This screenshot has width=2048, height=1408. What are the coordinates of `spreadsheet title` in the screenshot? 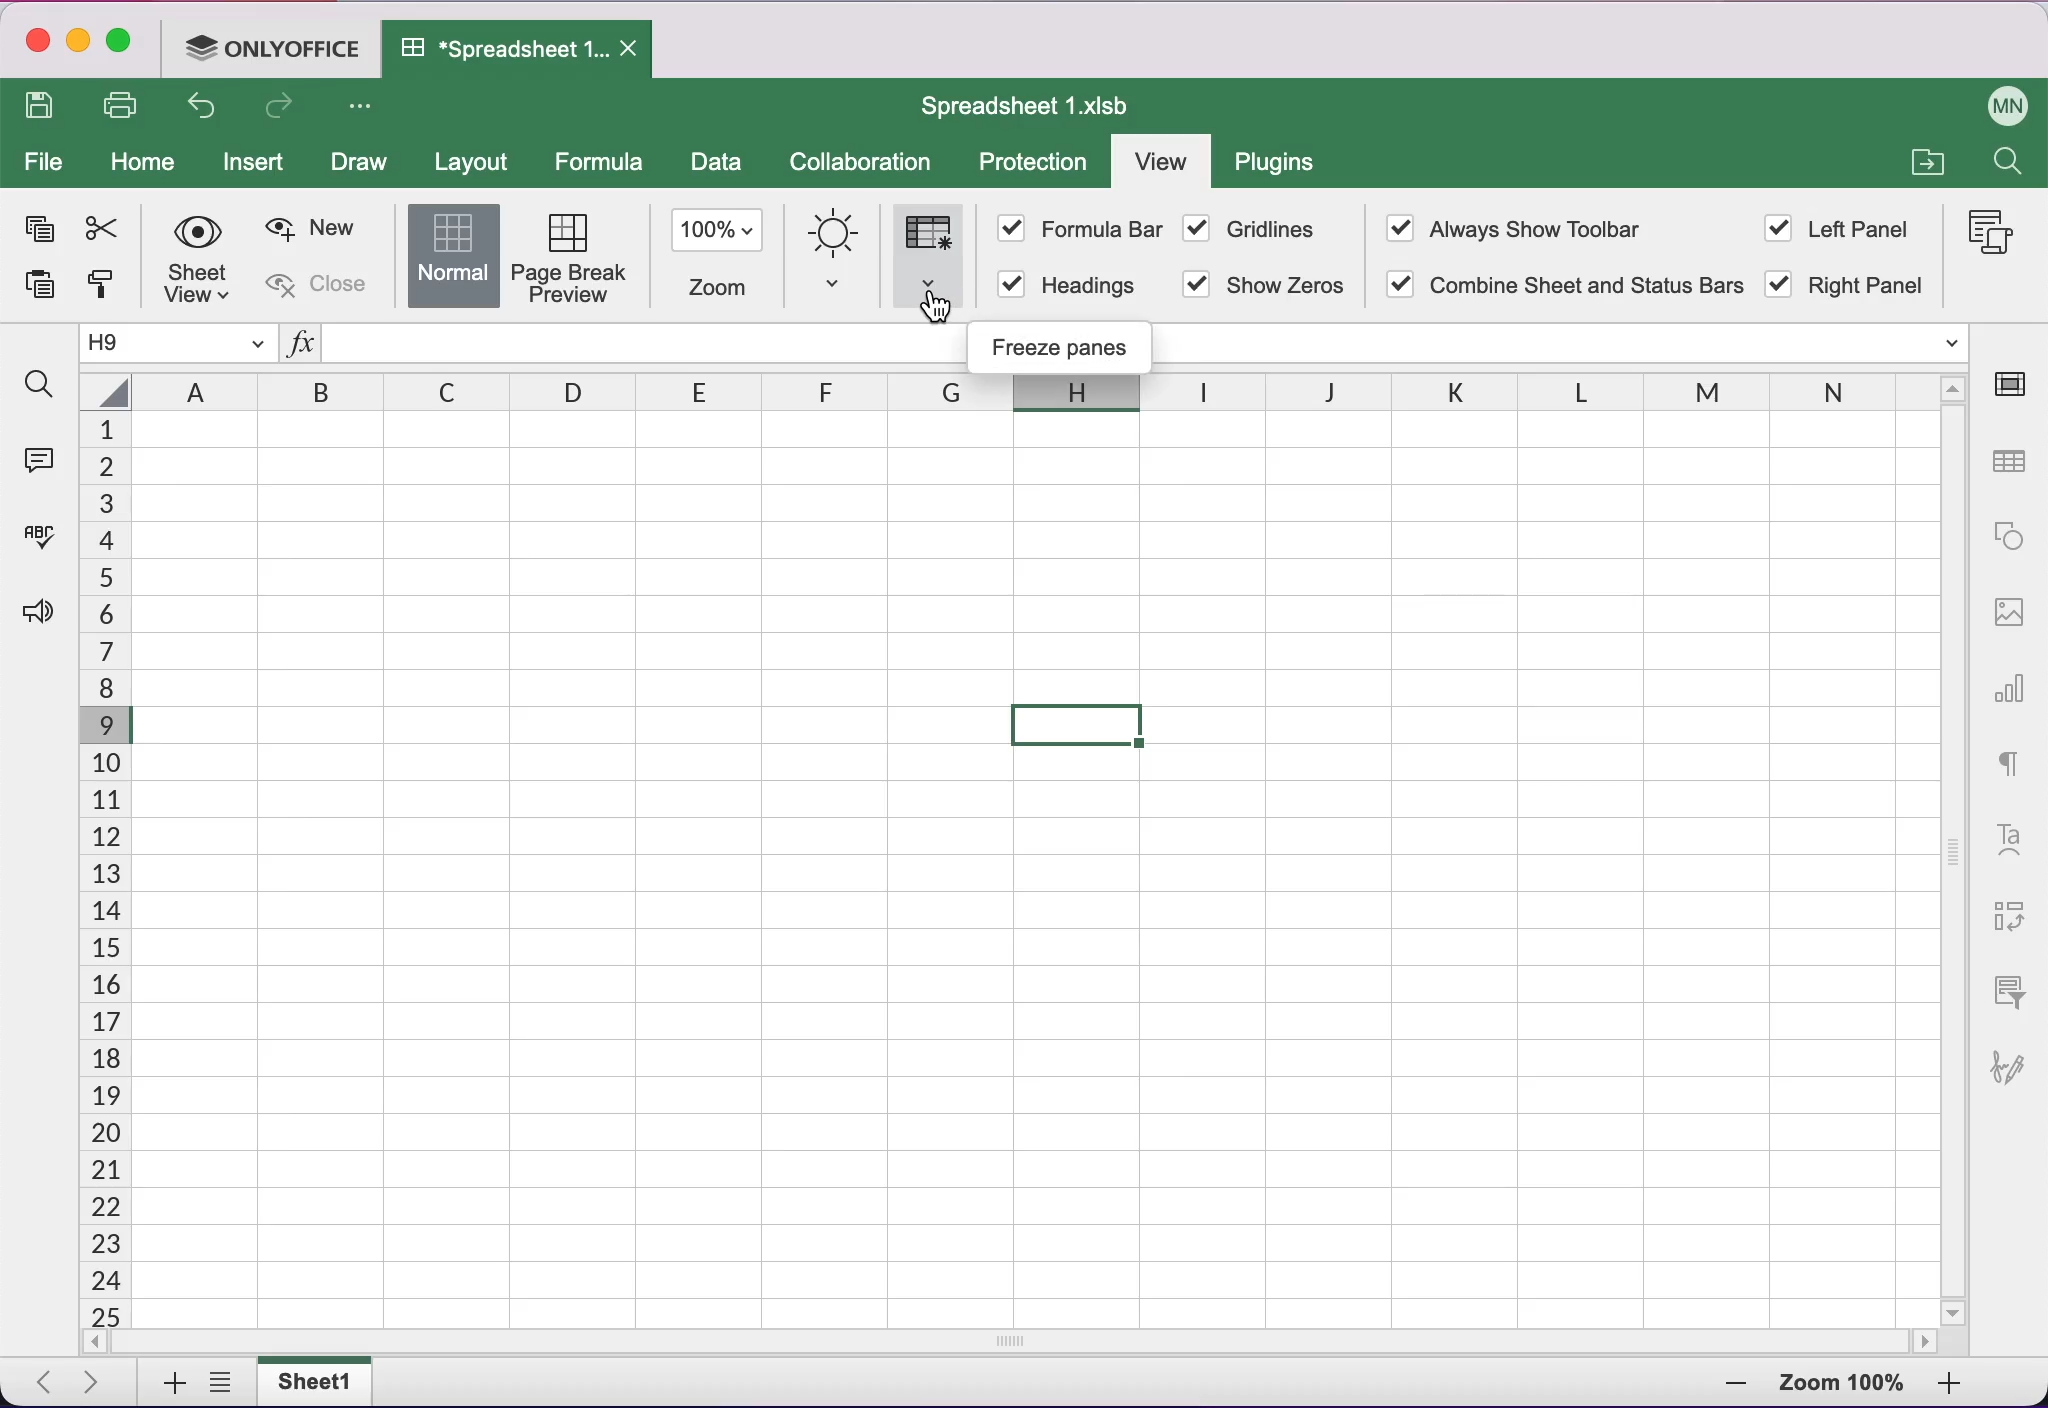 It's located at (1024, 105).